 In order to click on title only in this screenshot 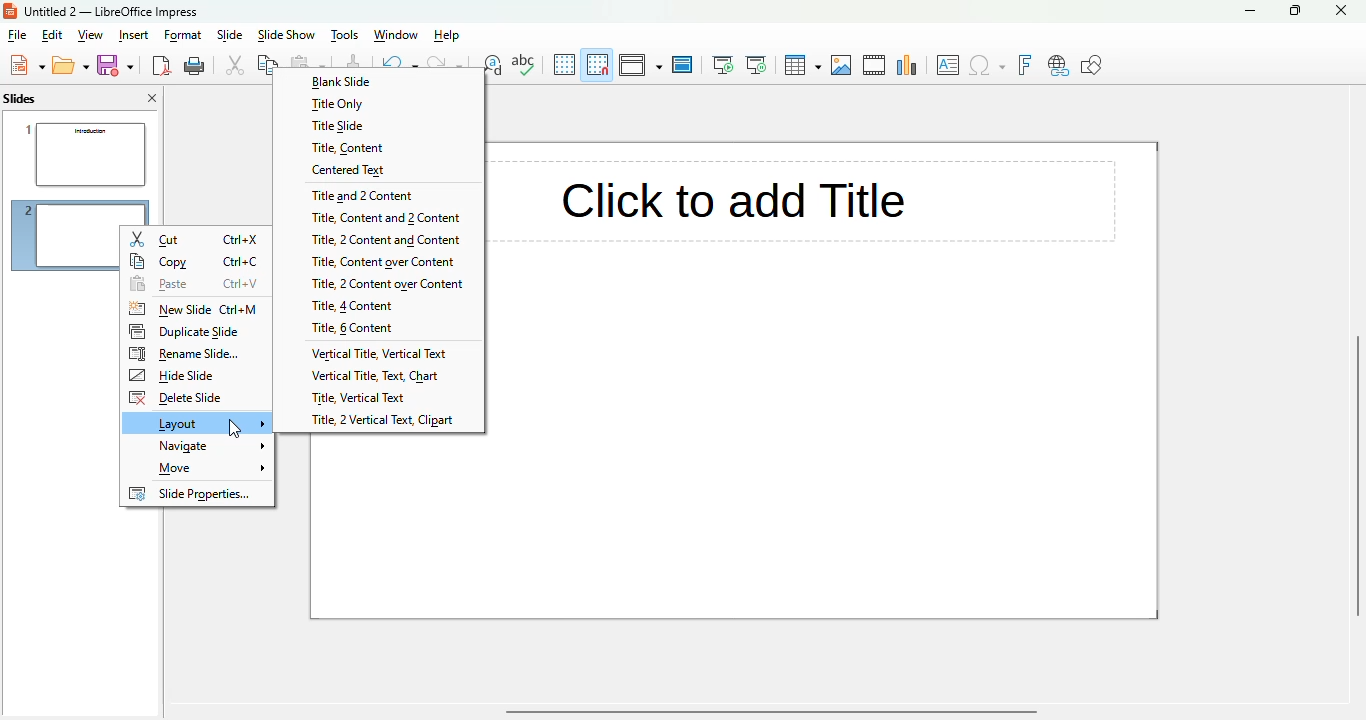, I will do `click(379, 103)`.